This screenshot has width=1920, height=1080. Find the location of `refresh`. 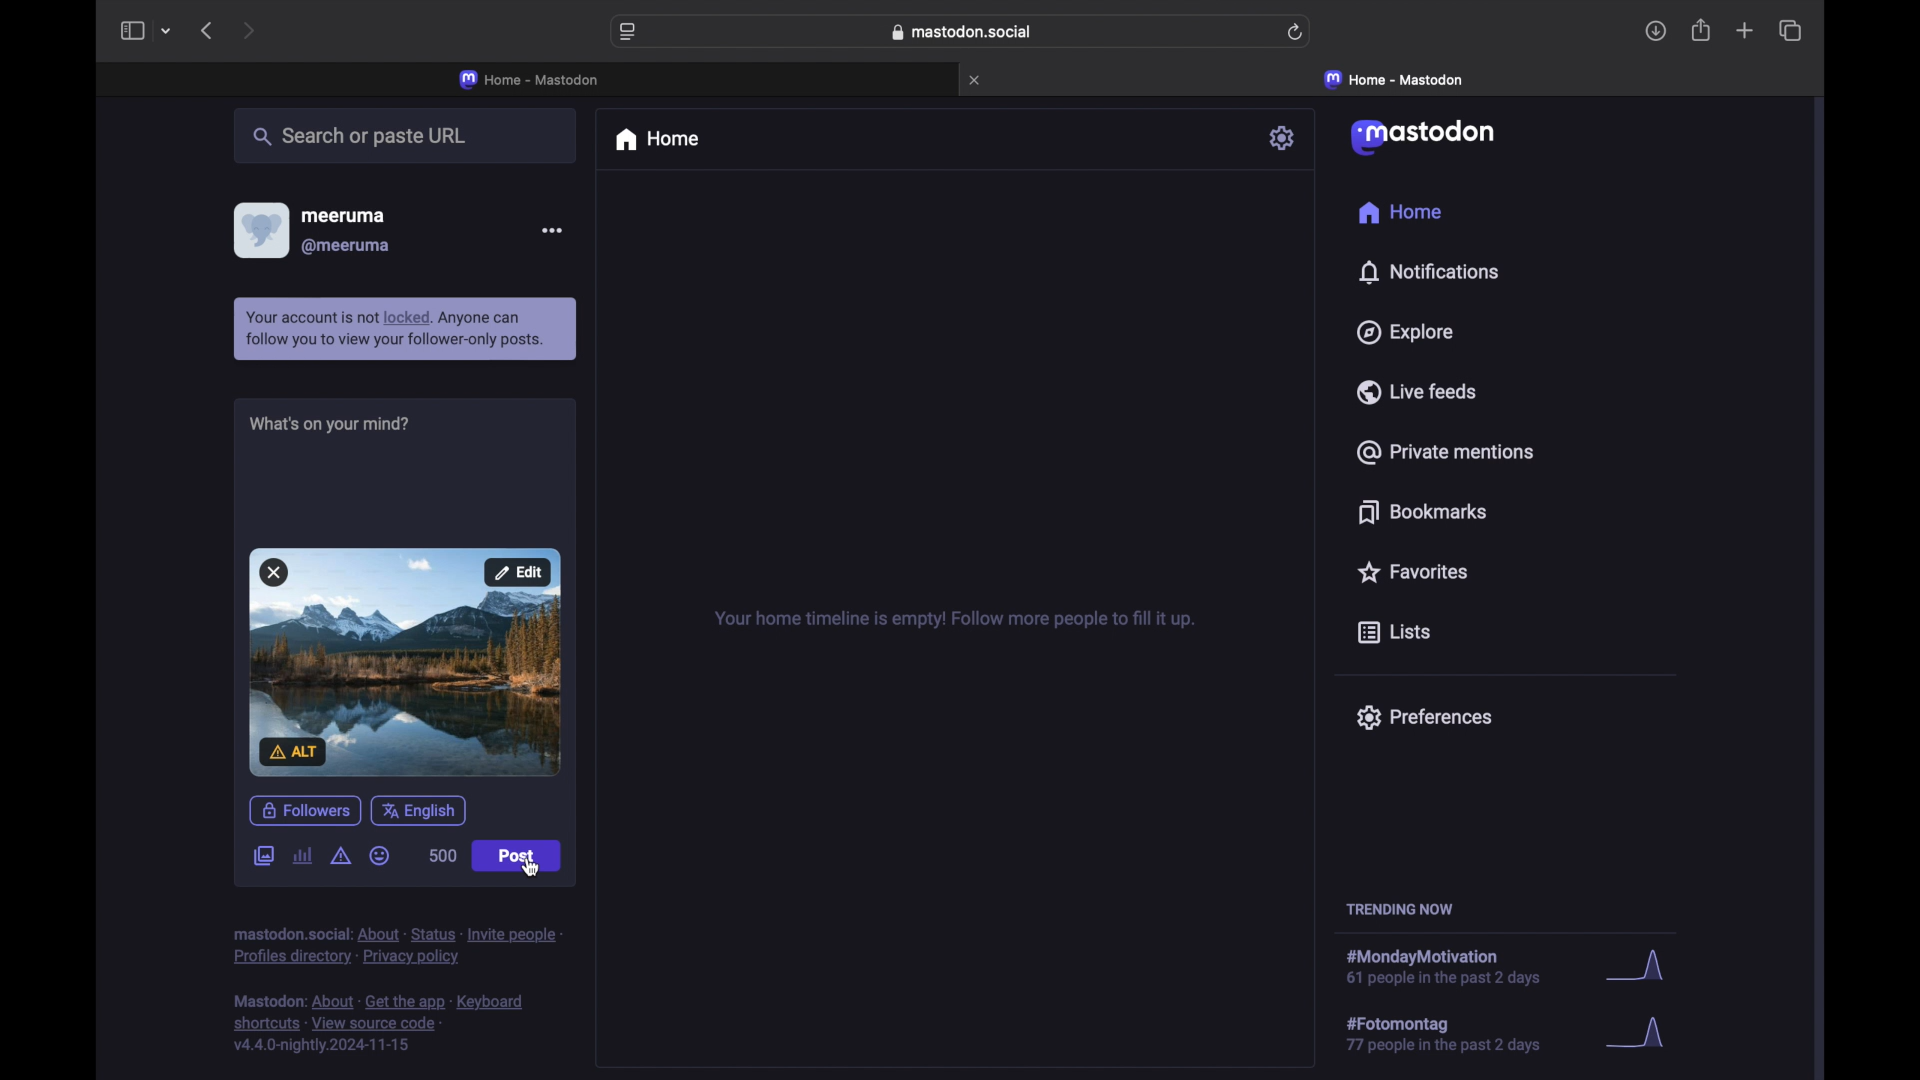

refresh is located at coordinates (1296, 33).